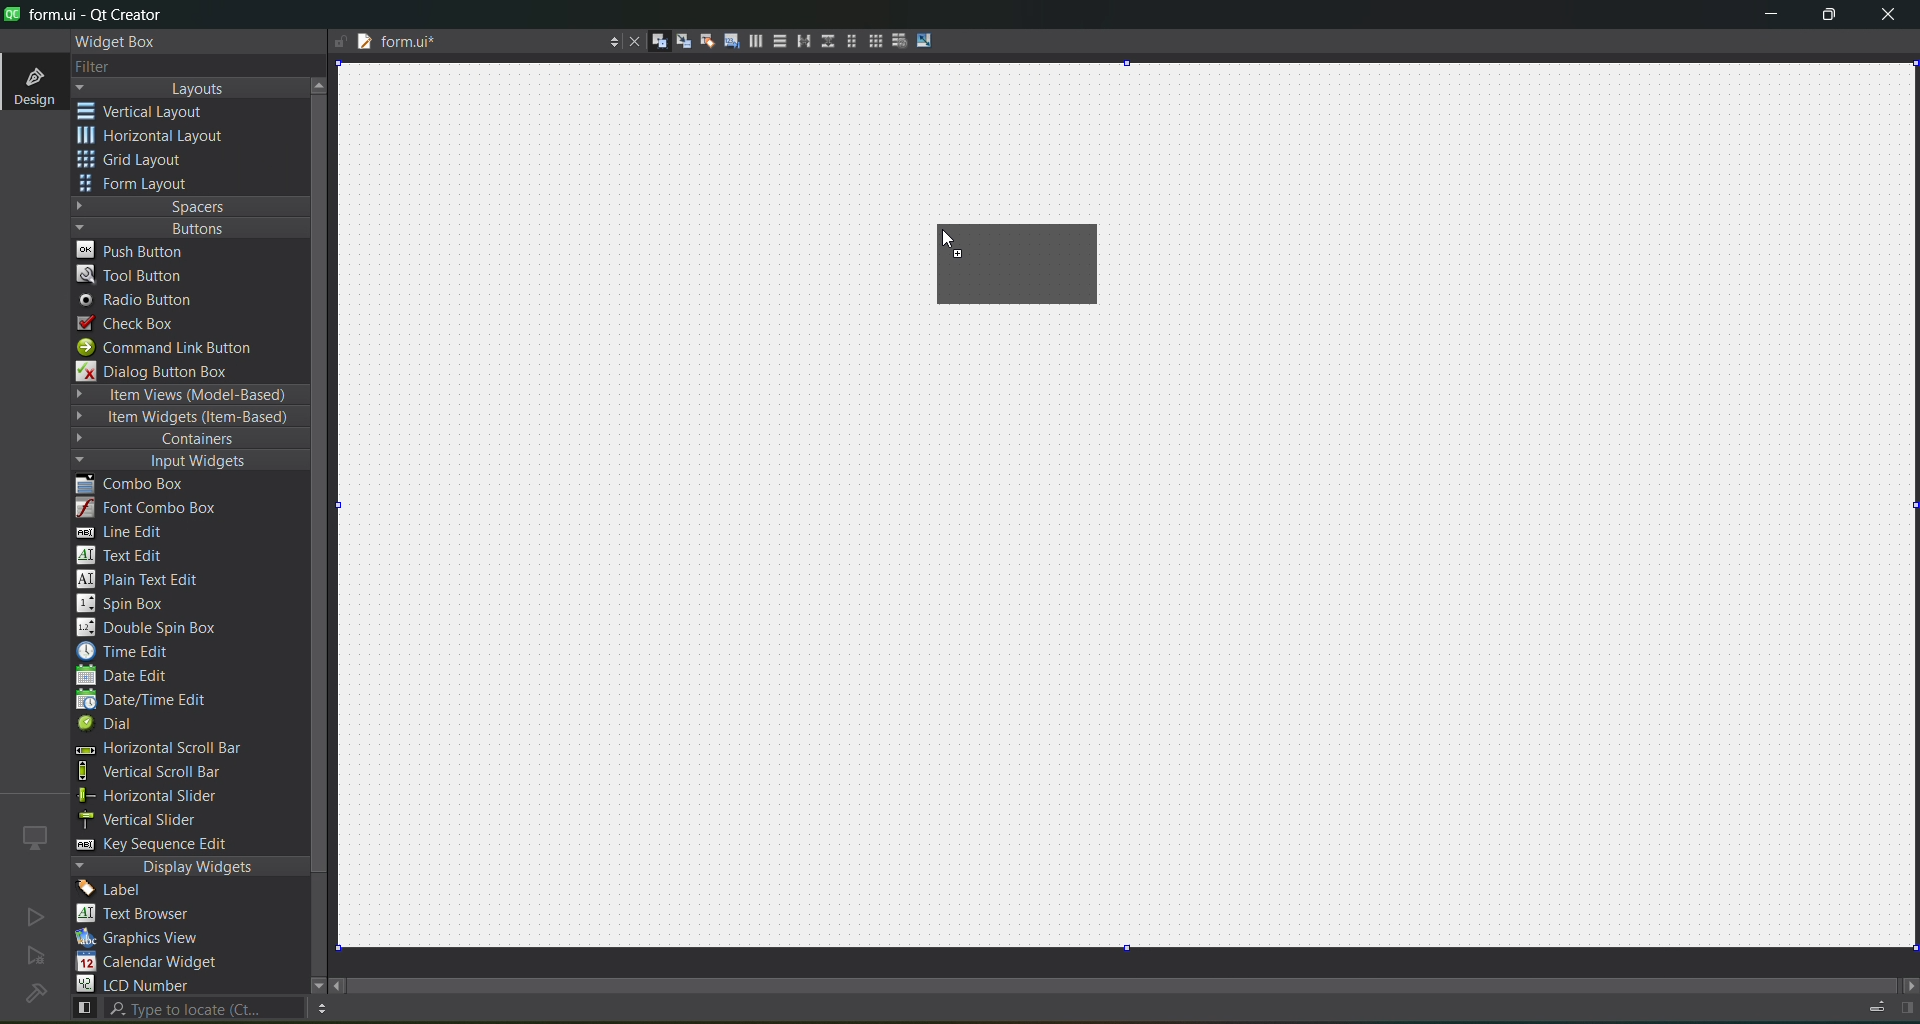 This screenshot has width=1920, height=1024. Describe the element at coordinates (130, 532) in the screenshot. I see `line edit ` at that location.